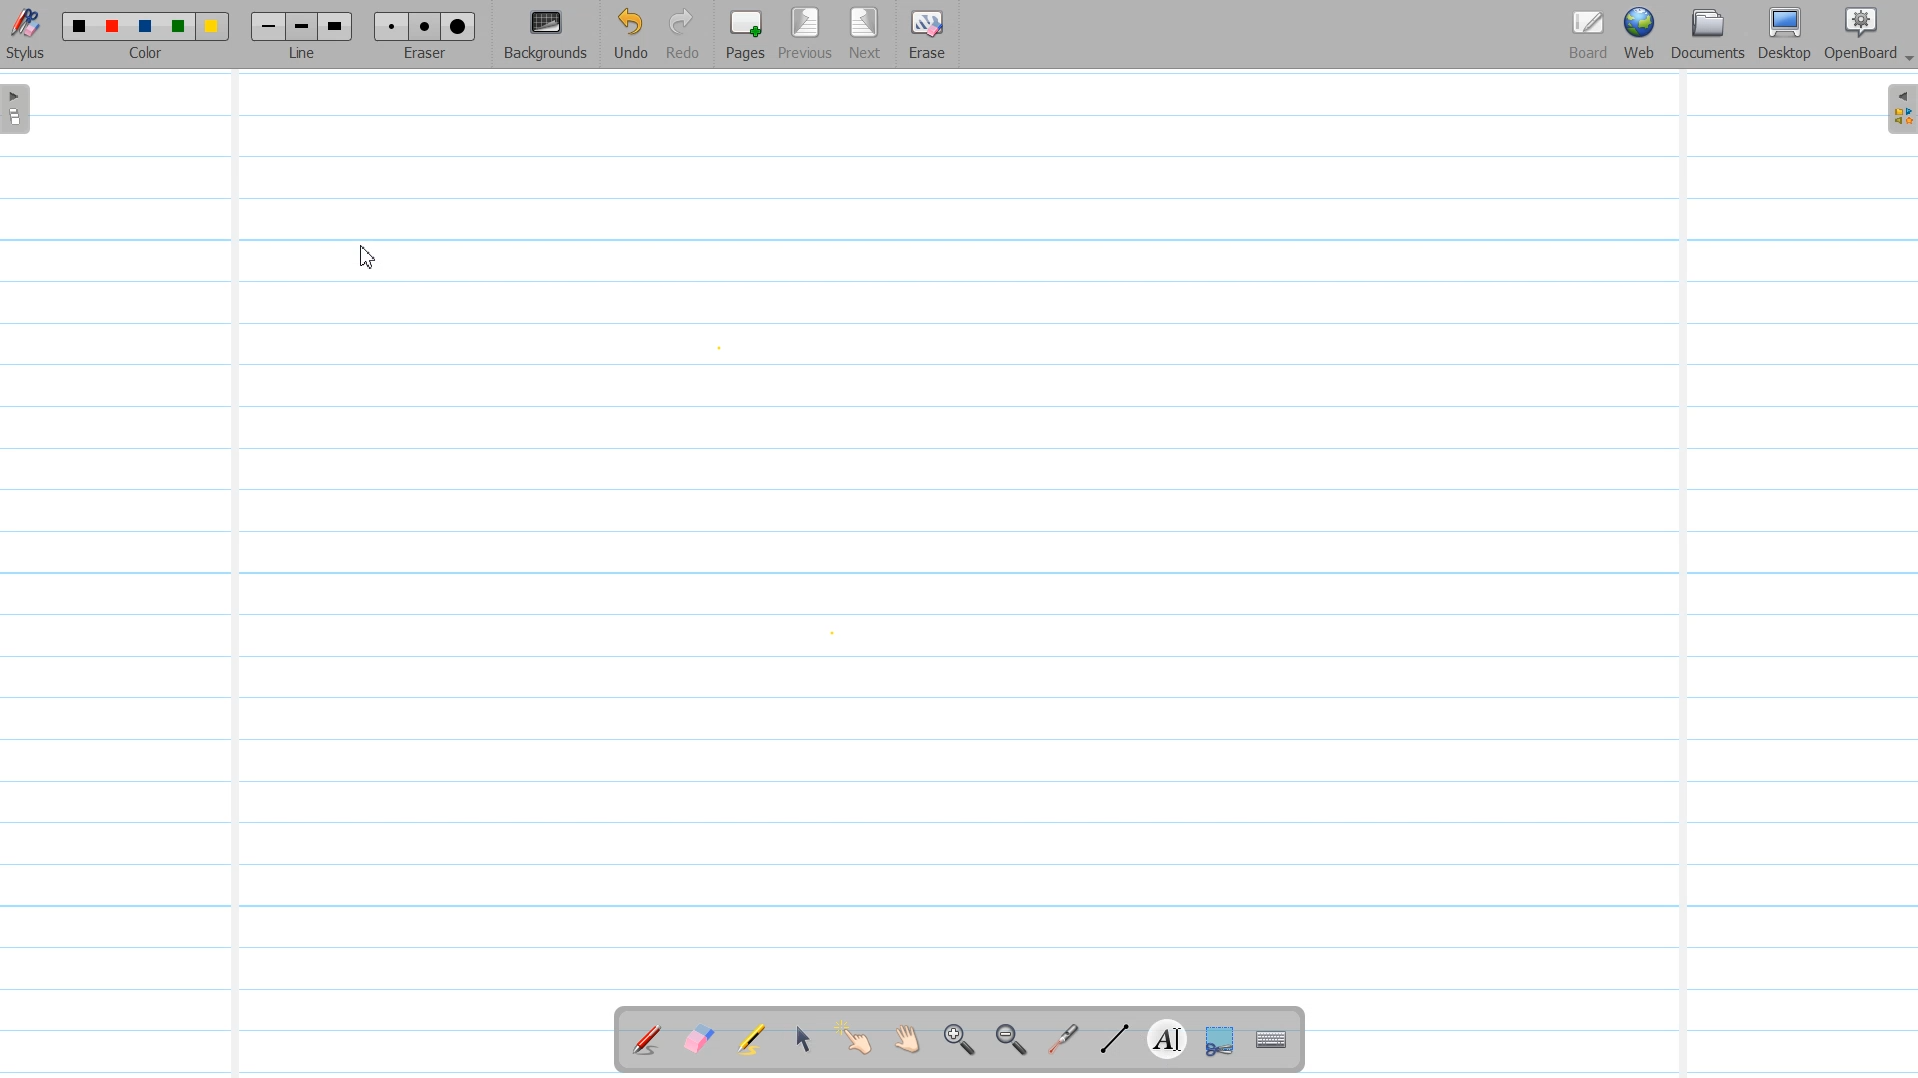  What do you see at coordinates (1641, 35) in the screenshot?
I see `Web` at bounding box center [1641, 35].